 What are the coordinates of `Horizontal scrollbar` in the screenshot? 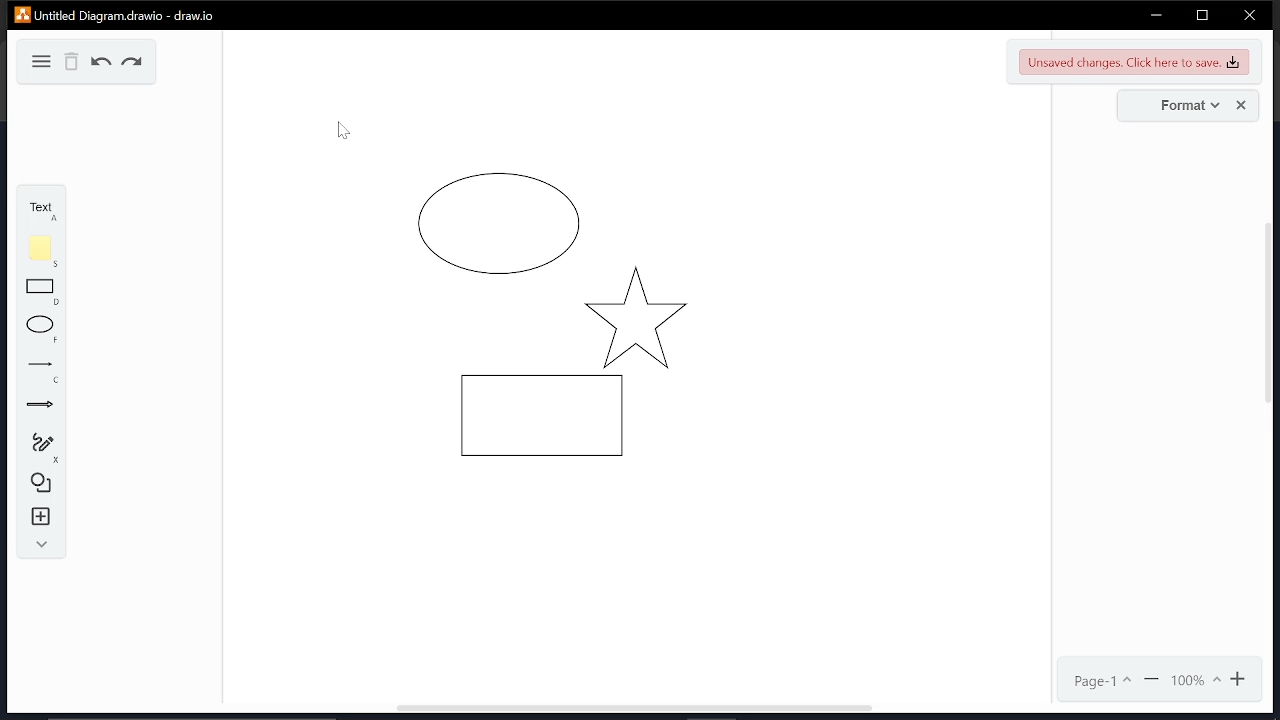 It's located at (634, 710).